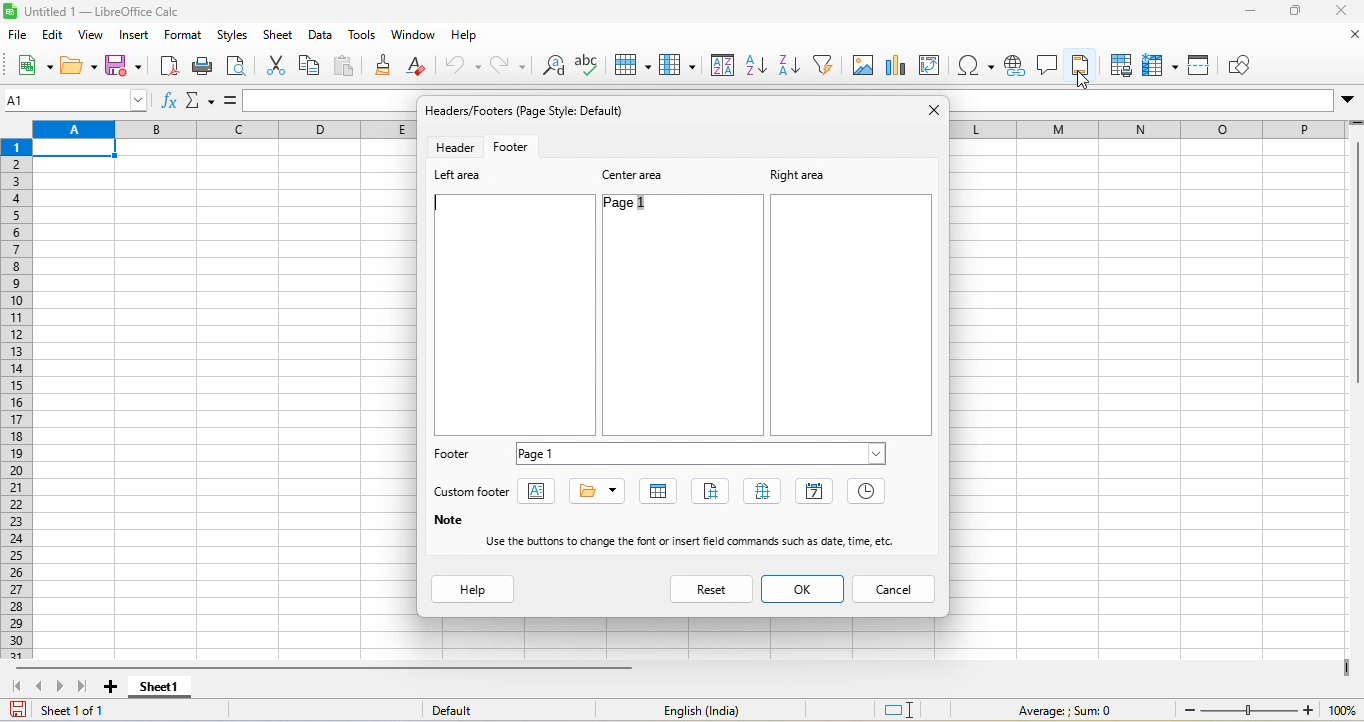 The width and height of the screenshot is (1364, 722). I want to click on name box, so click(77, 100).